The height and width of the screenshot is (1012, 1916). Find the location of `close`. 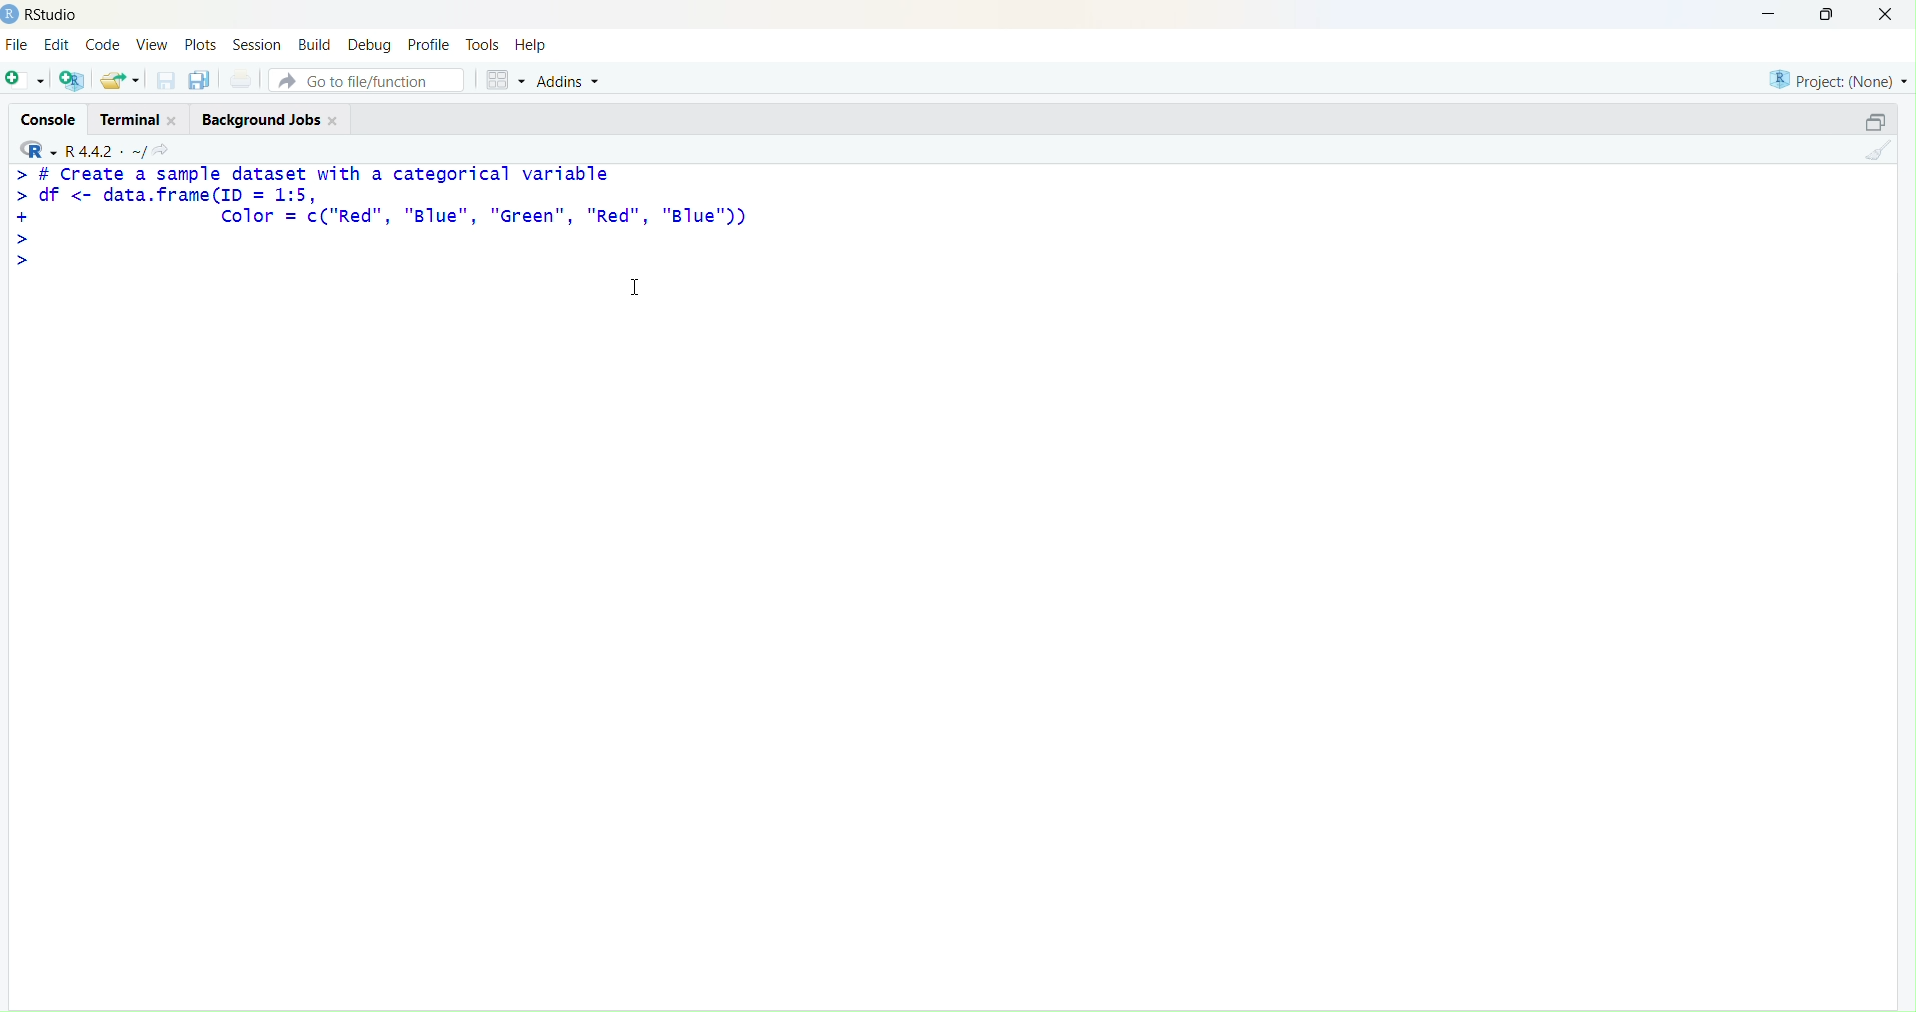

close is located at coordinates (1885, 13).